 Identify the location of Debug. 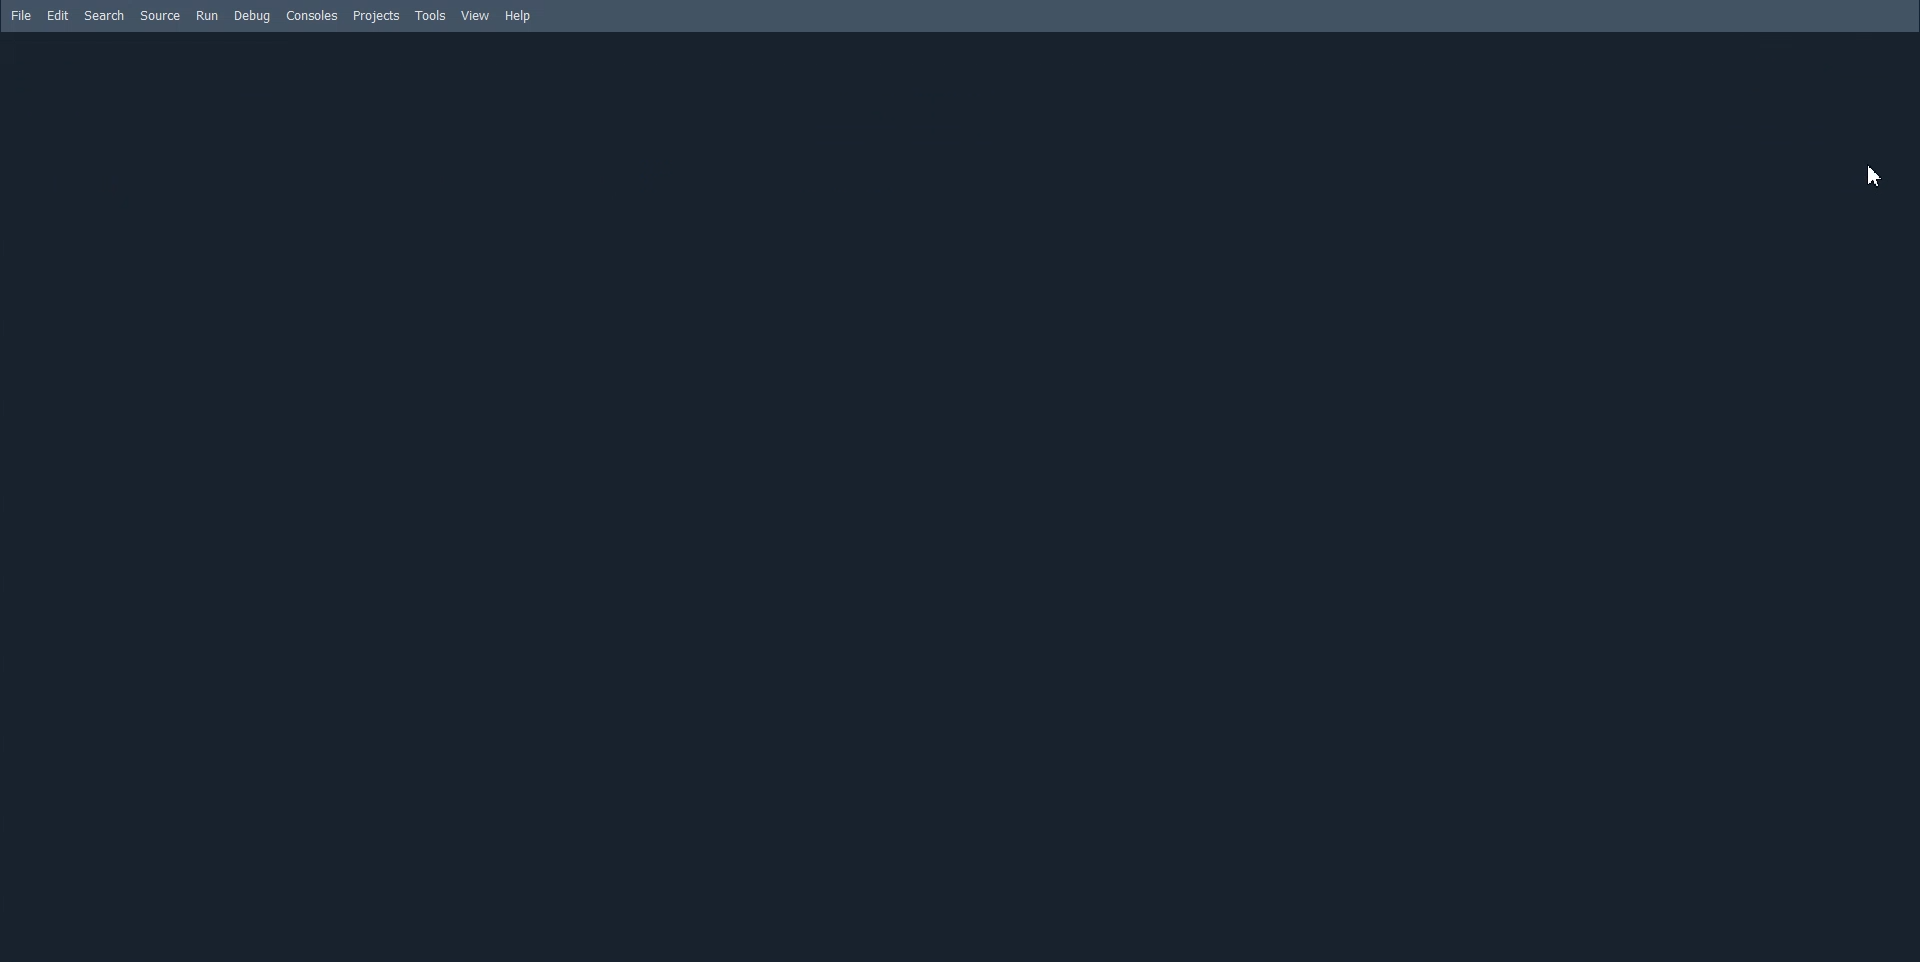
(250, 16).